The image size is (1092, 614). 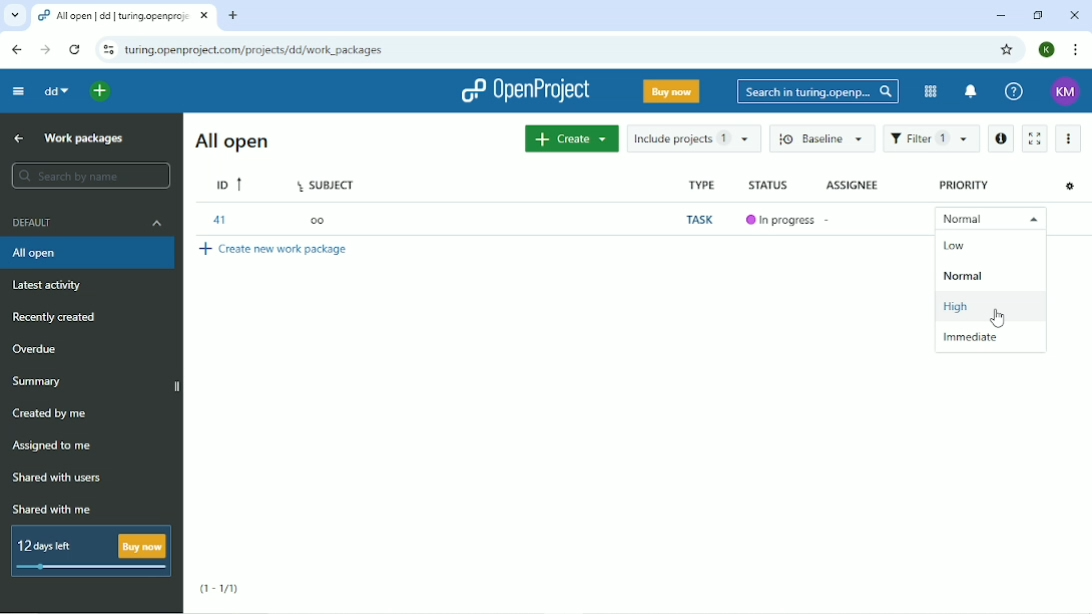 I want to click on More actions, so click(x=1072, y=140).